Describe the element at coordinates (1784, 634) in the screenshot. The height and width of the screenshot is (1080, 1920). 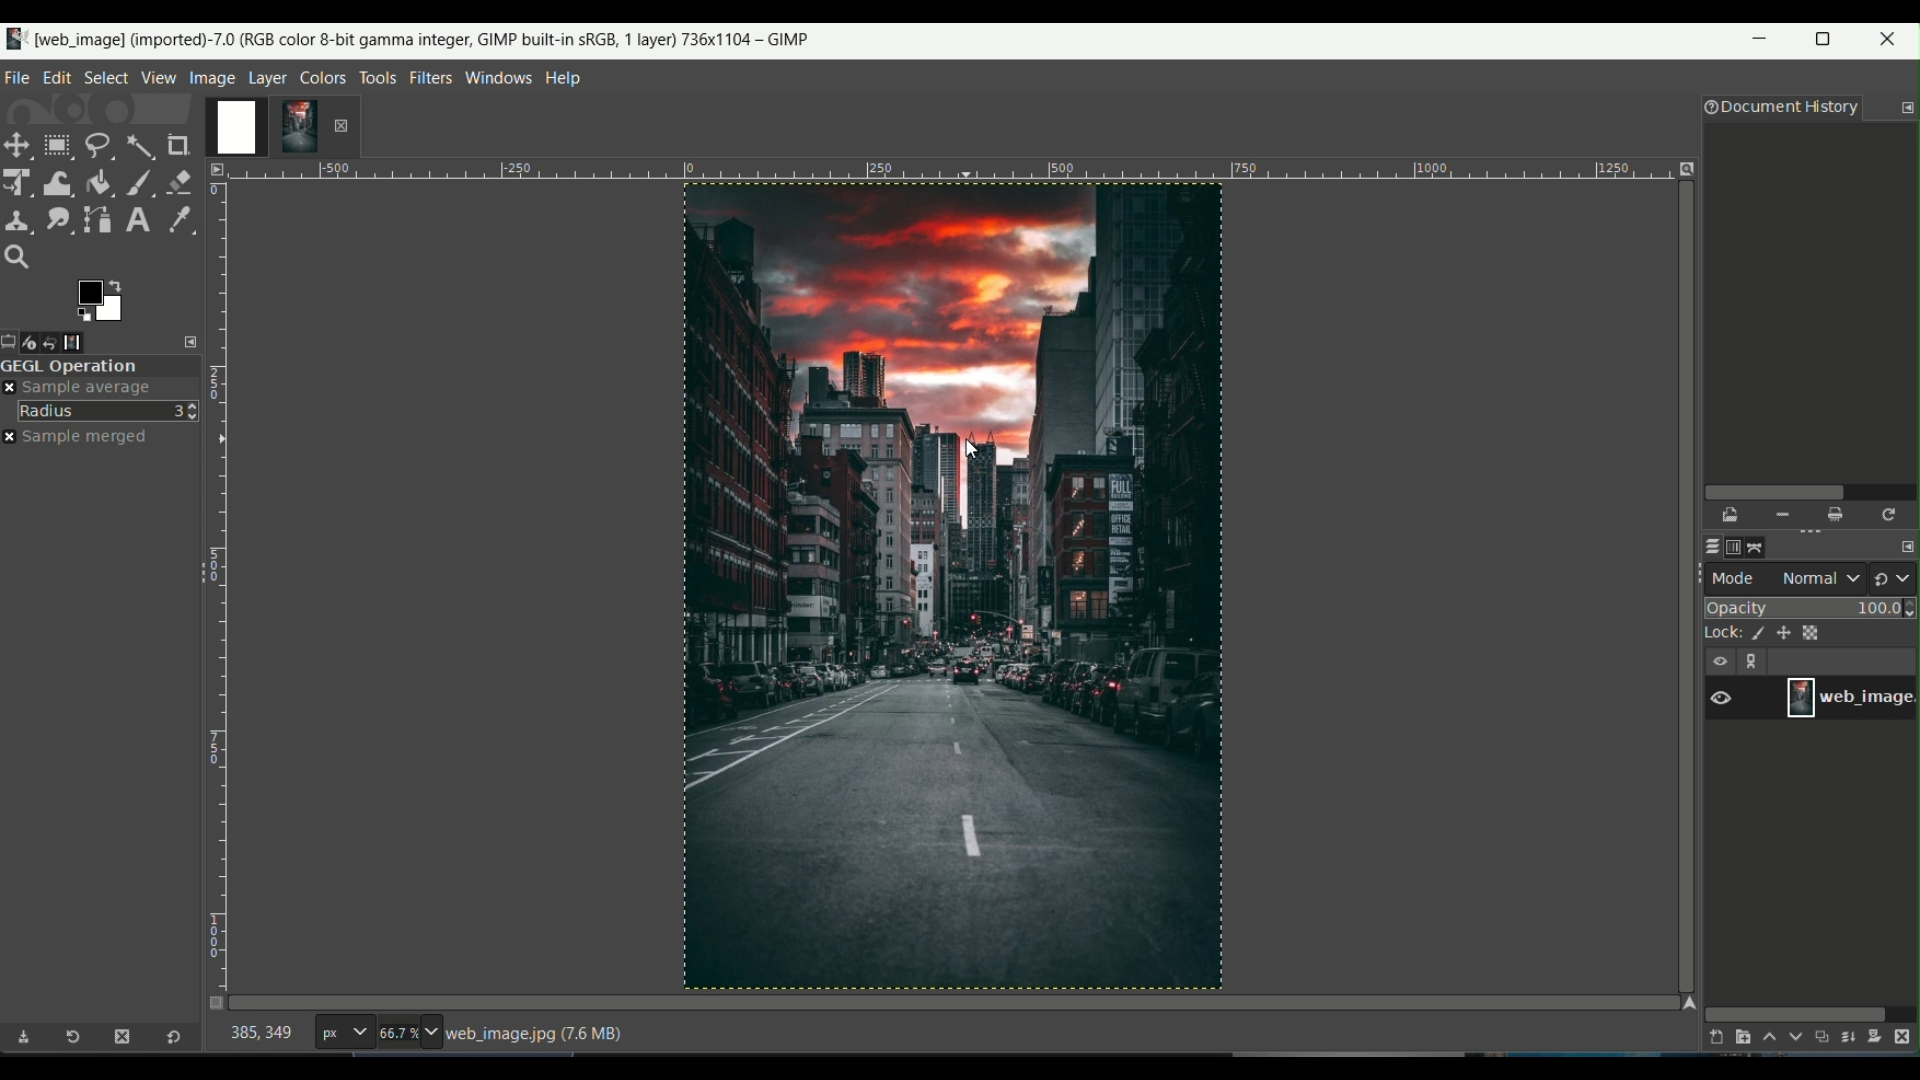
I see `lock size and position` at that location.